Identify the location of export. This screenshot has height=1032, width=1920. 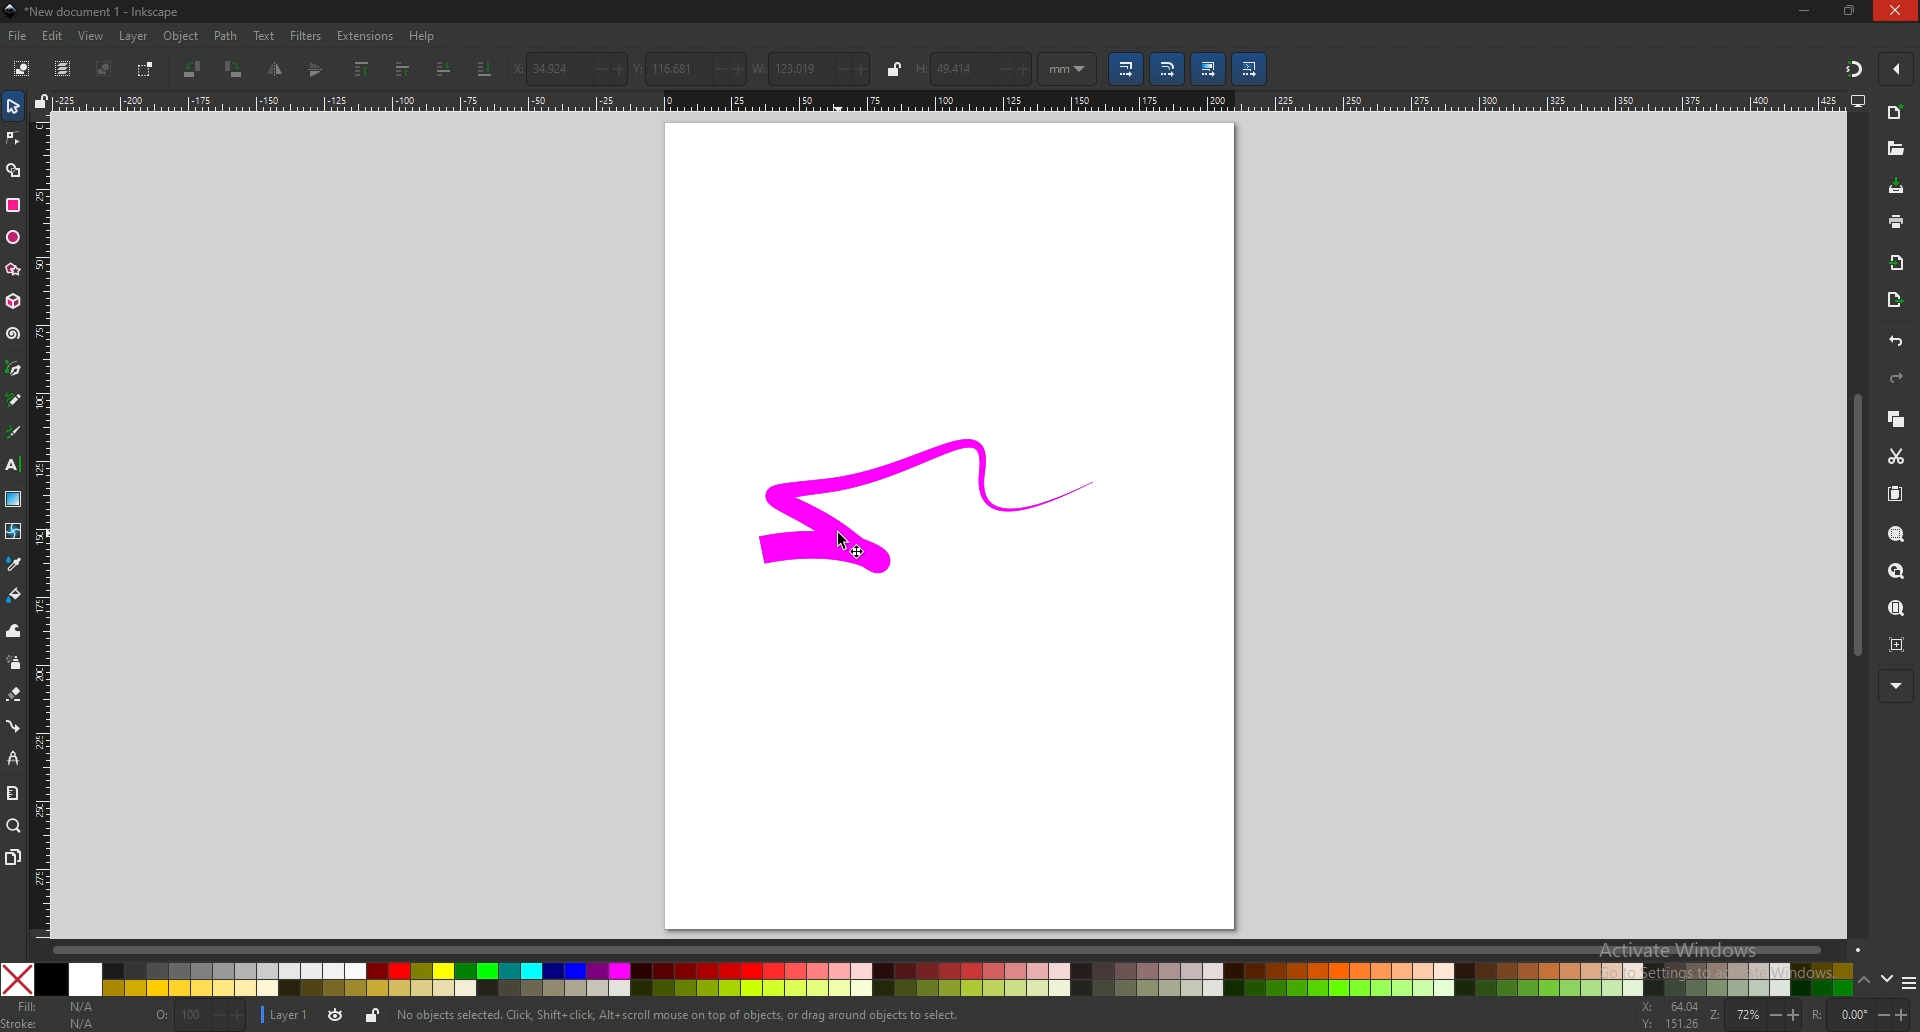
(1895, 300).